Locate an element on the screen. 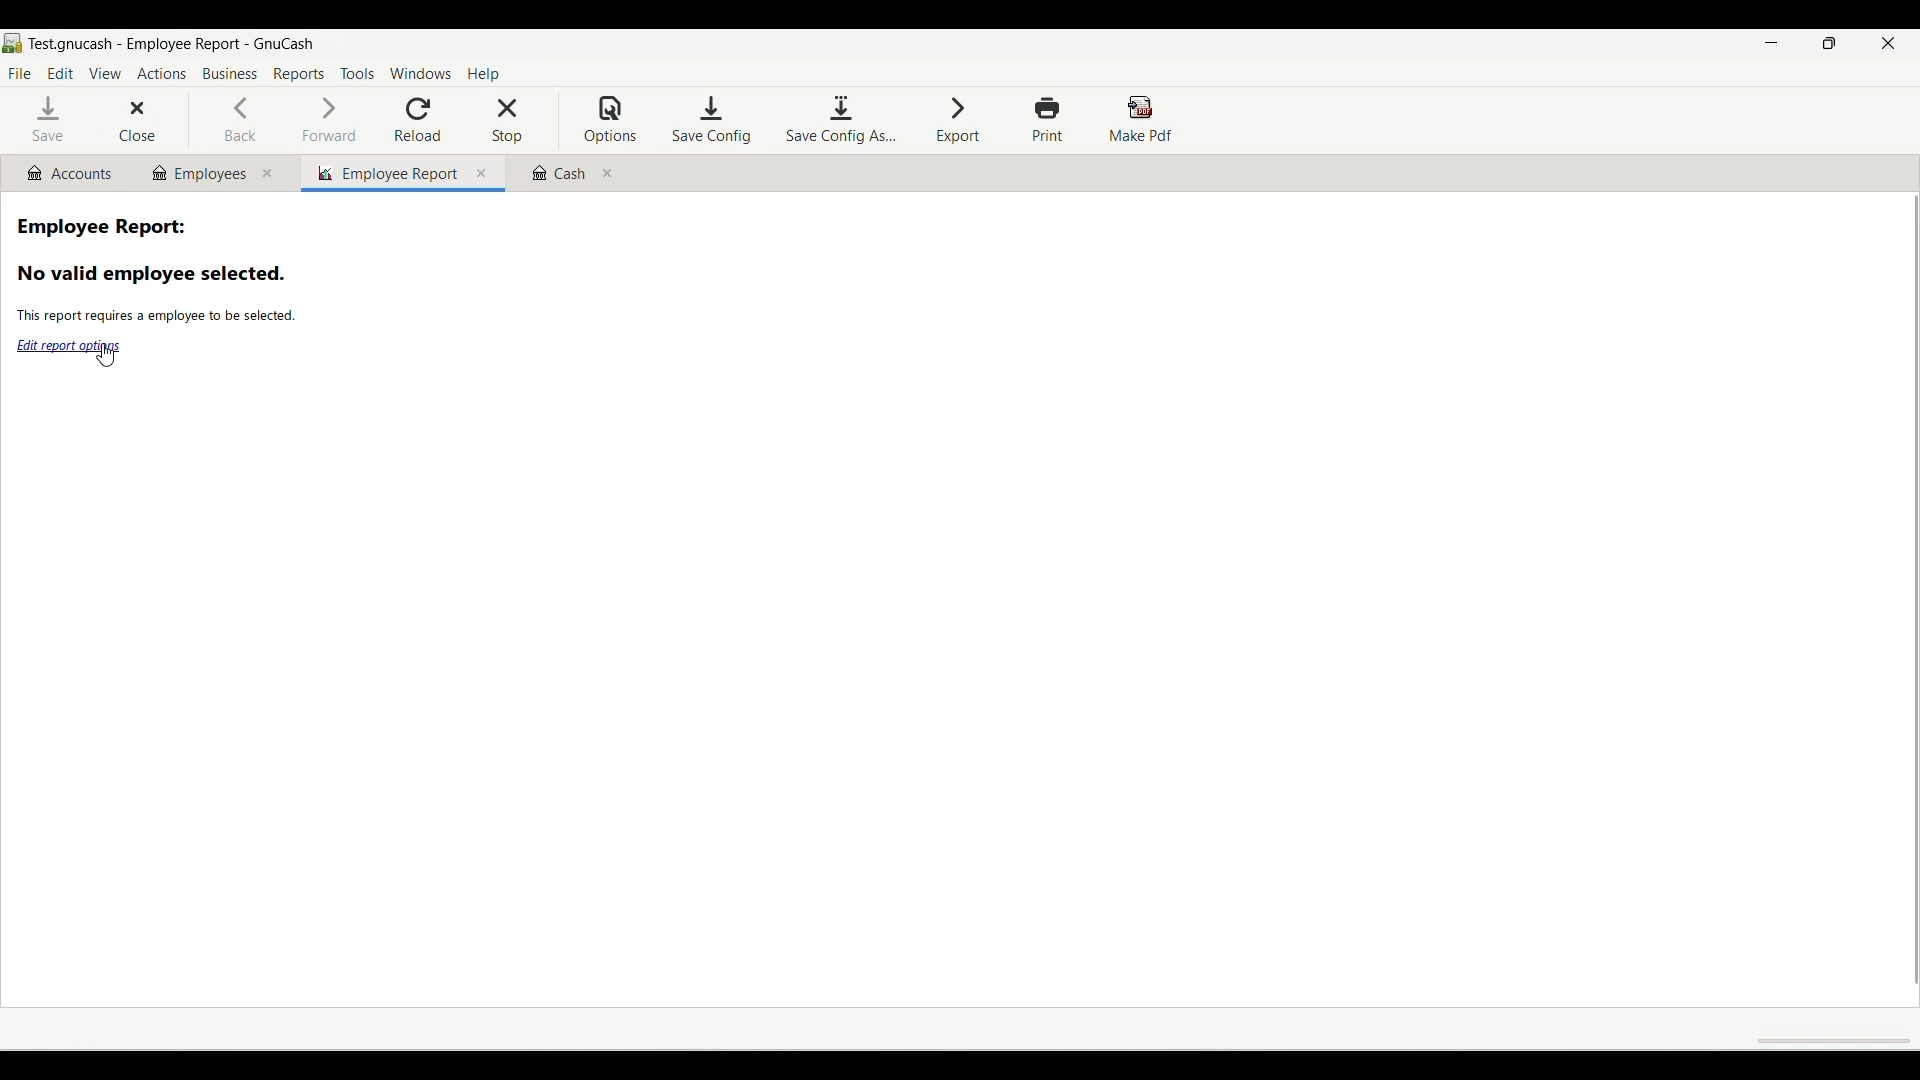 The width and height of the screenshot is (1920, 1080). Close Cash tab is located at coordinates (607, 173).